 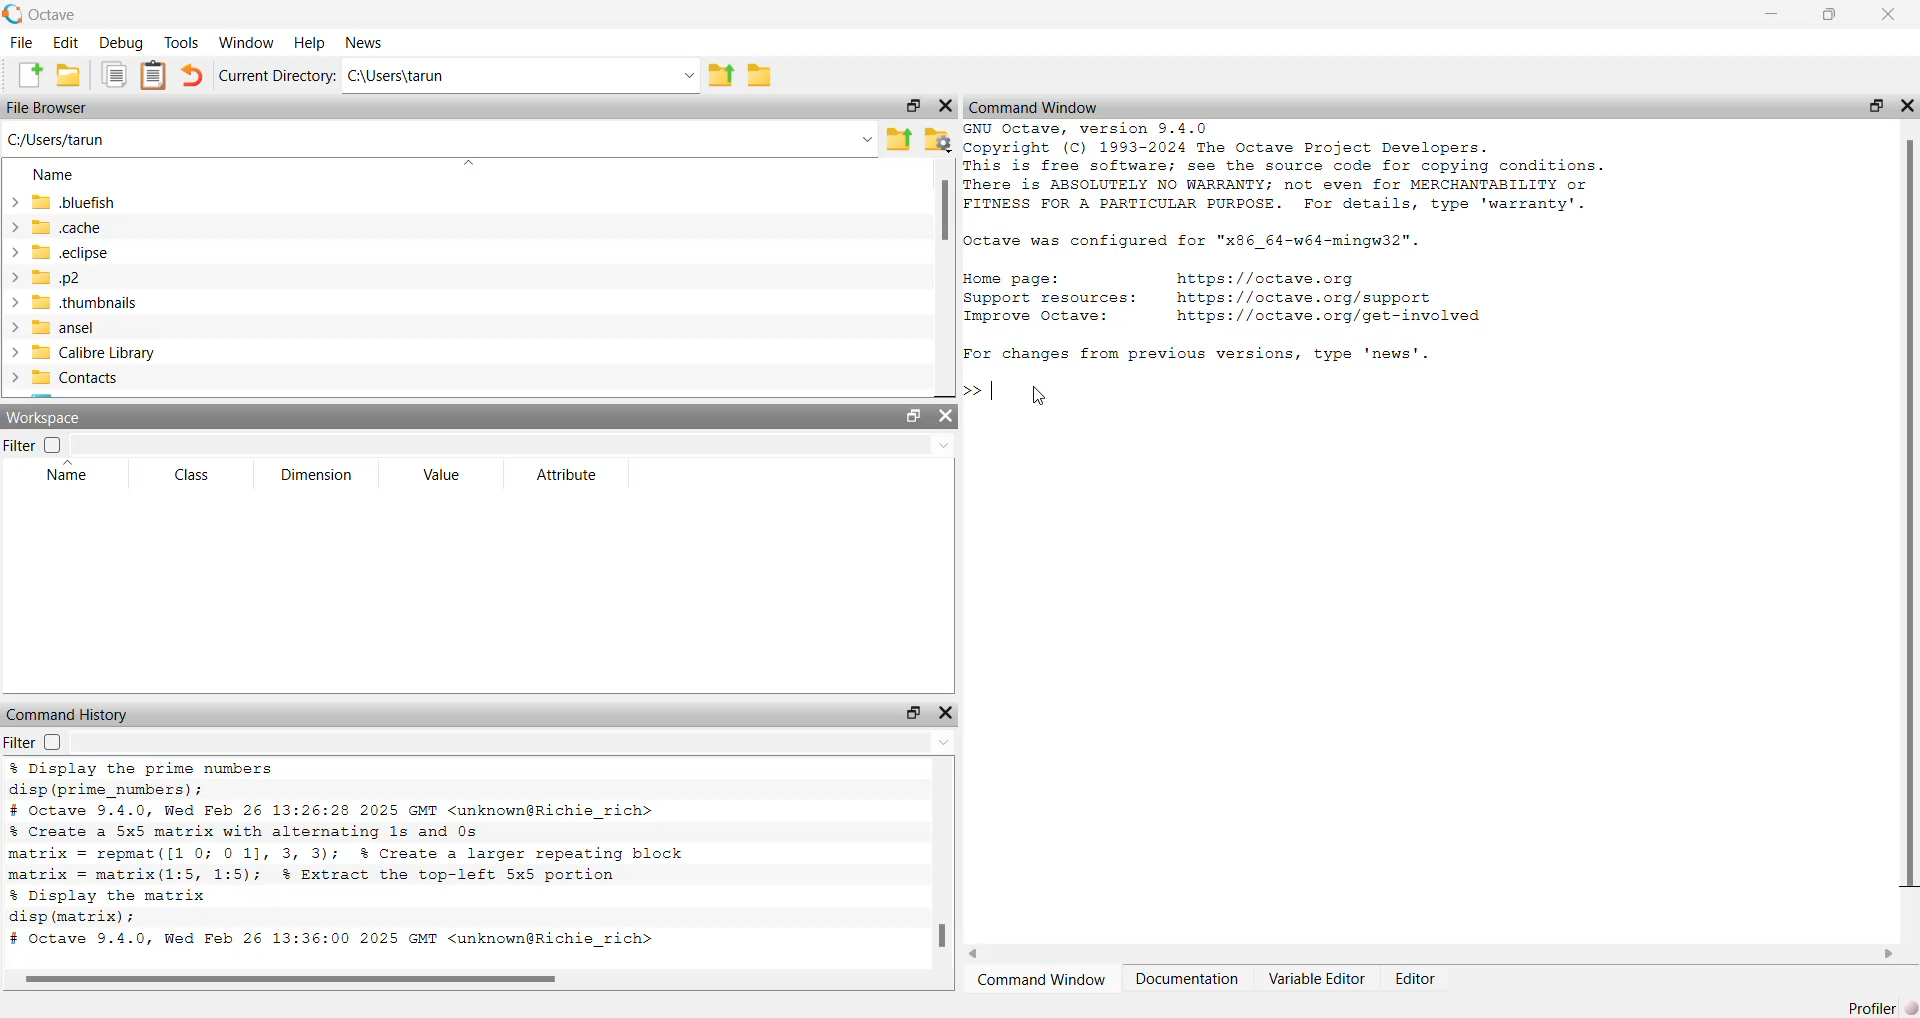 I want to click on scrollbar, so click(x=940, y=939).